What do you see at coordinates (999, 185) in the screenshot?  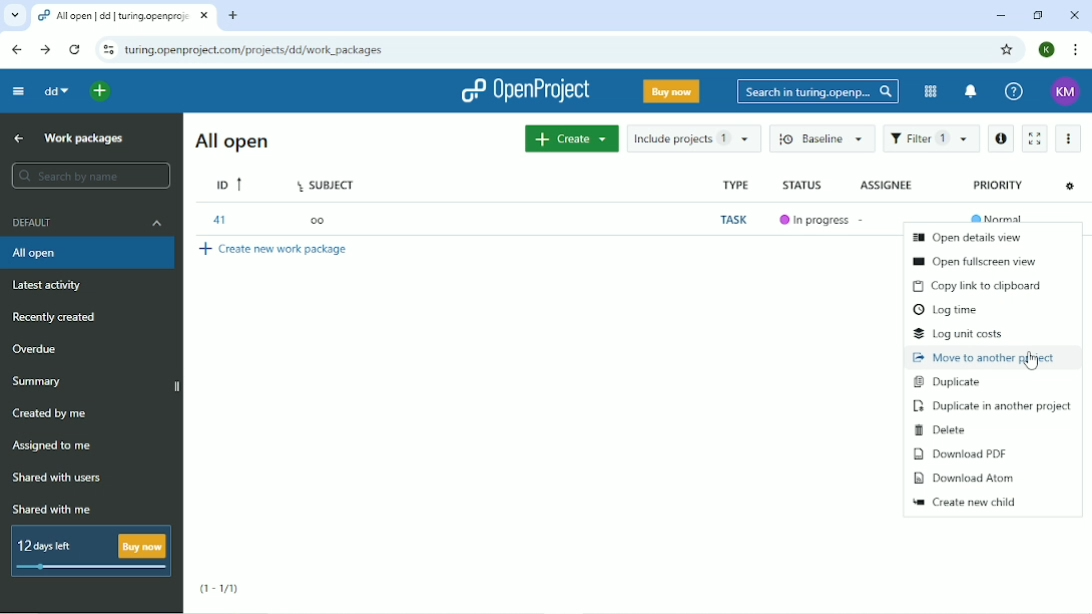 I see `Priority` at bounding box center [999, 185].